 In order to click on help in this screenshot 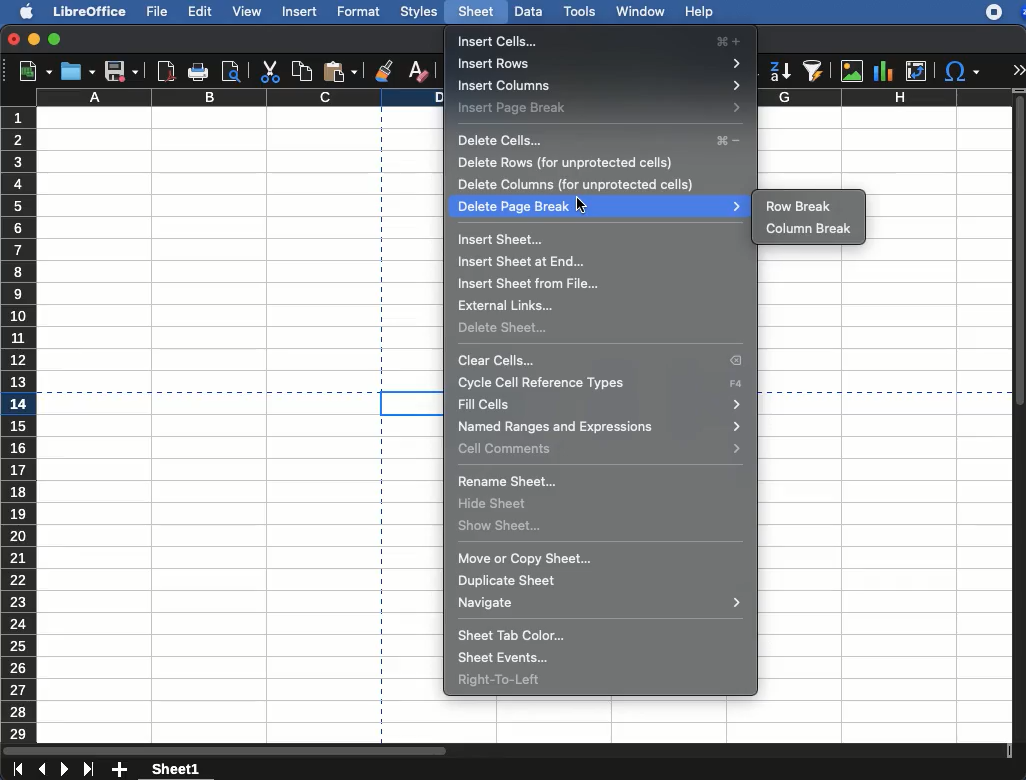, I will do `click(700, 12)`.